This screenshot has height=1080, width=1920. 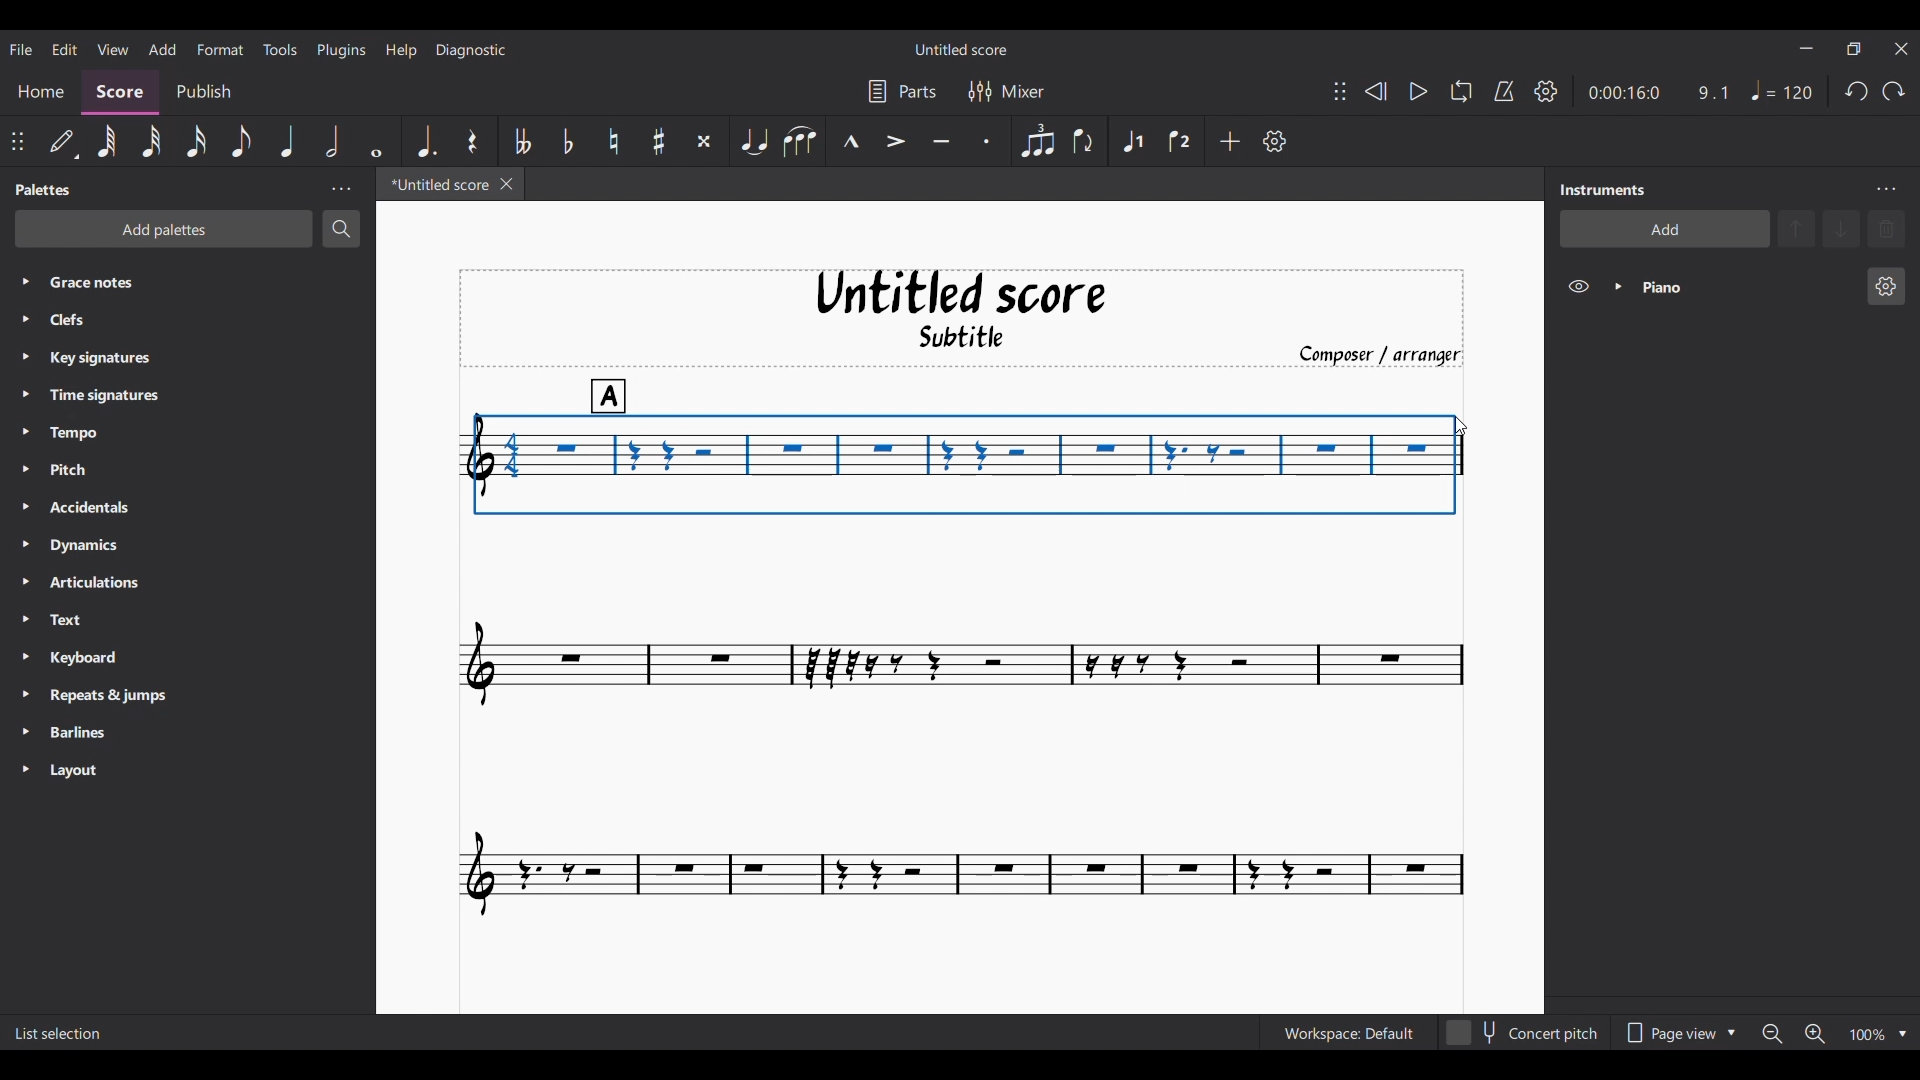 What do you see at coordinates (1504, 91) in the screenshot?
I see `Metronome` at bounding box center [1504, 91].